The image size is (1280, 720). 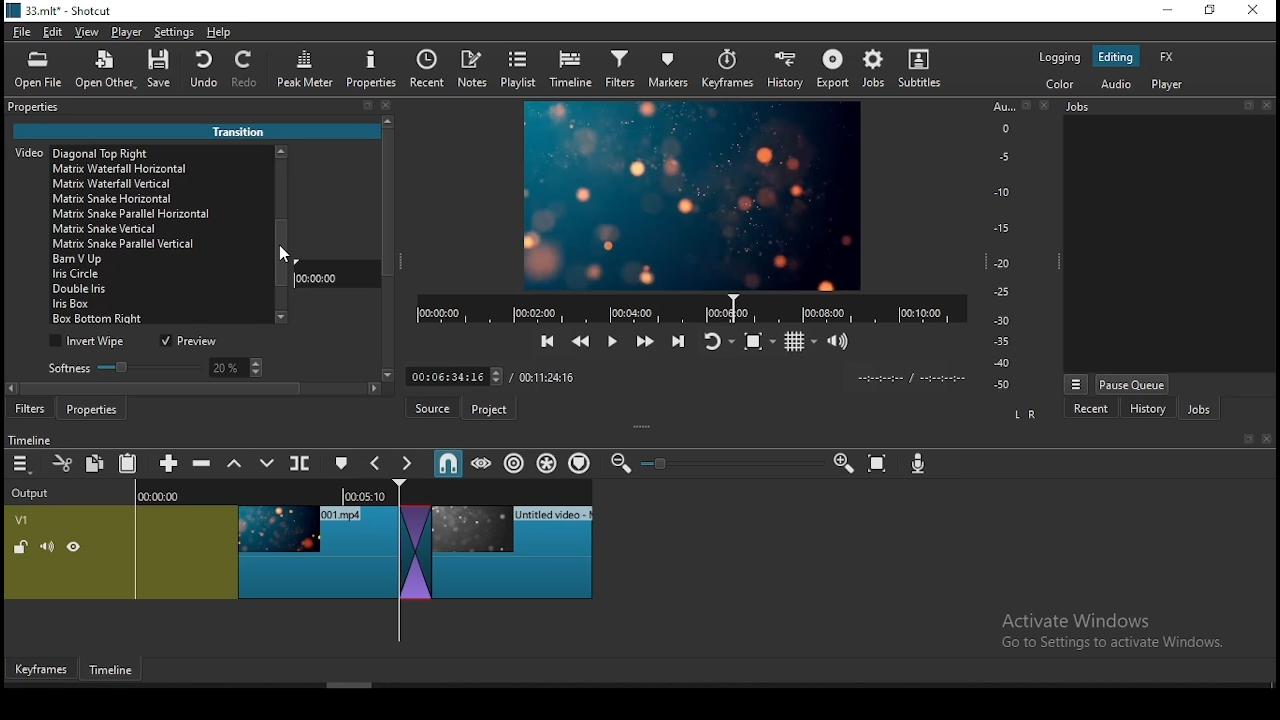 What do you see at coordinates (433, 71) in the screenshot?
I see `split at playhead` at bounding box center [433, 71].